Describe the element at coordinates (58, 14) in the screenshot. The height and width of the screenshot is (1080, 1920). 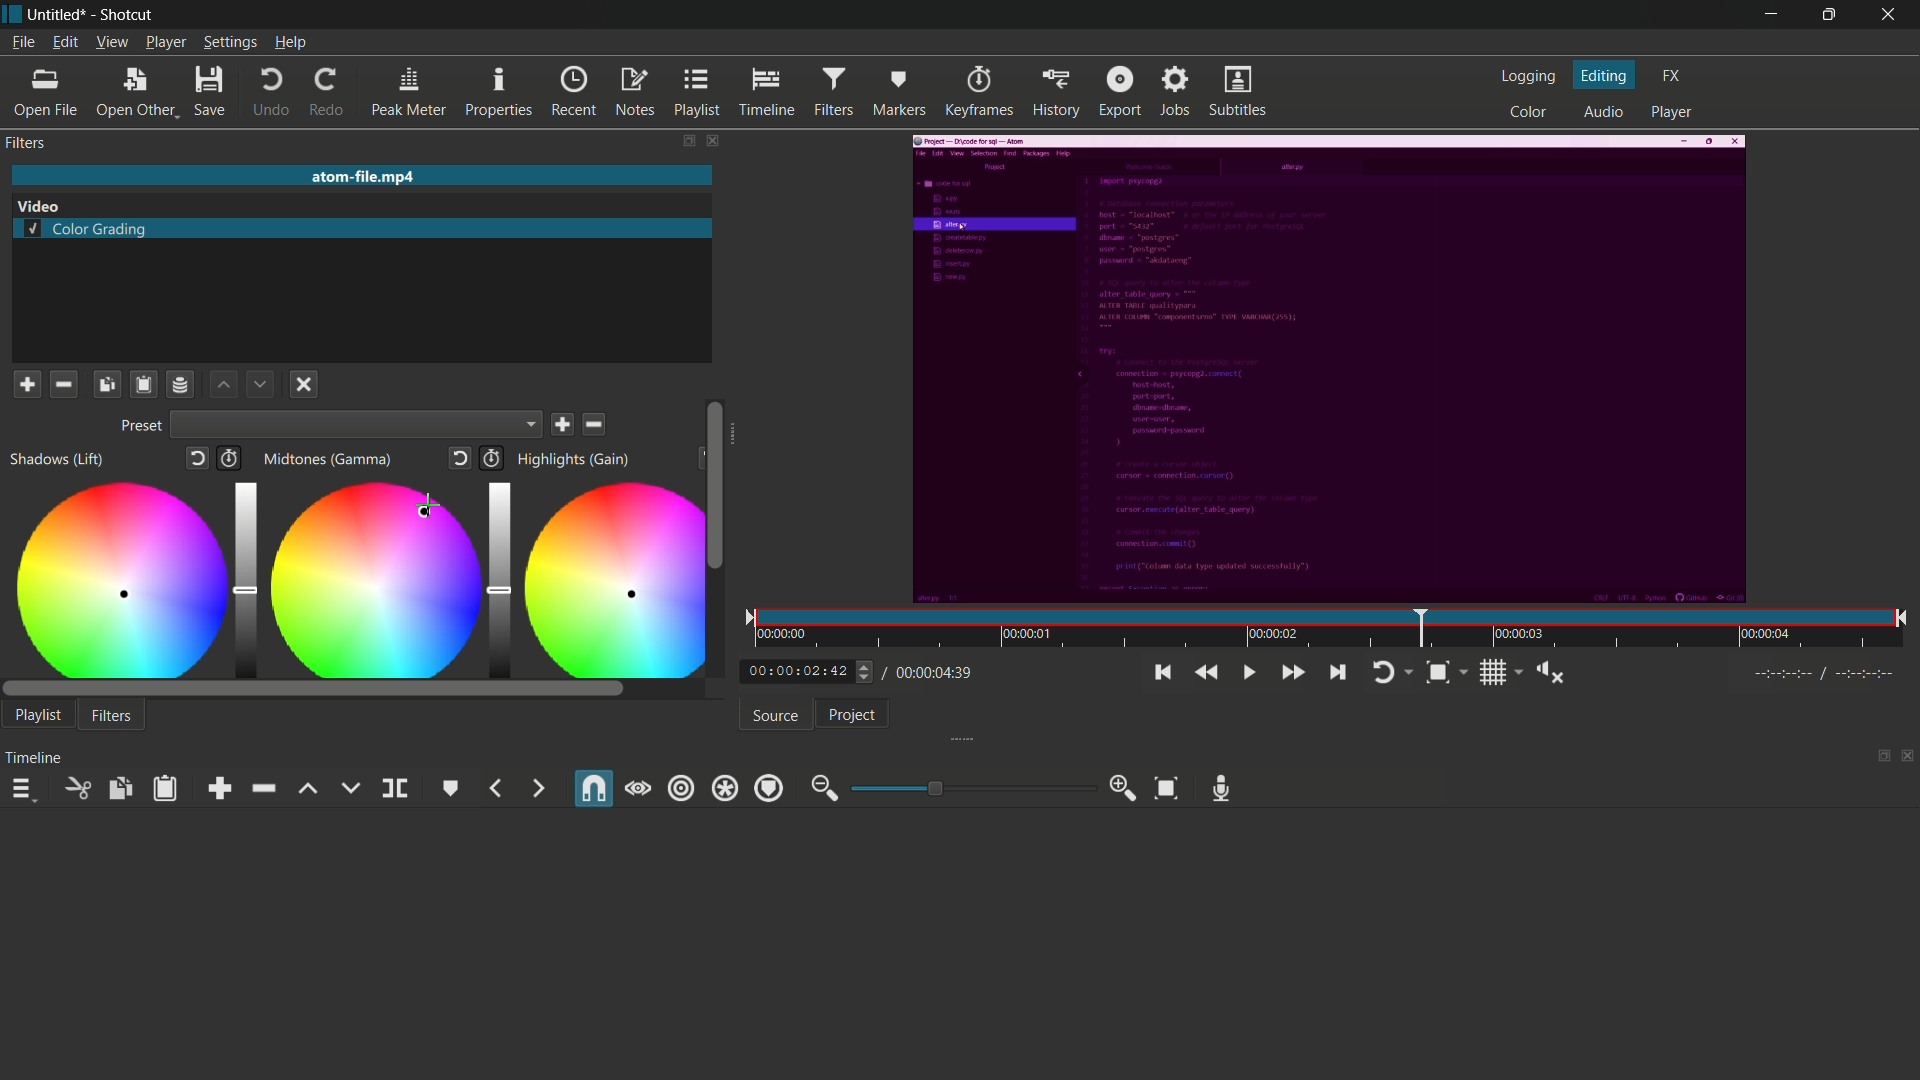
I see `project name` at that location.